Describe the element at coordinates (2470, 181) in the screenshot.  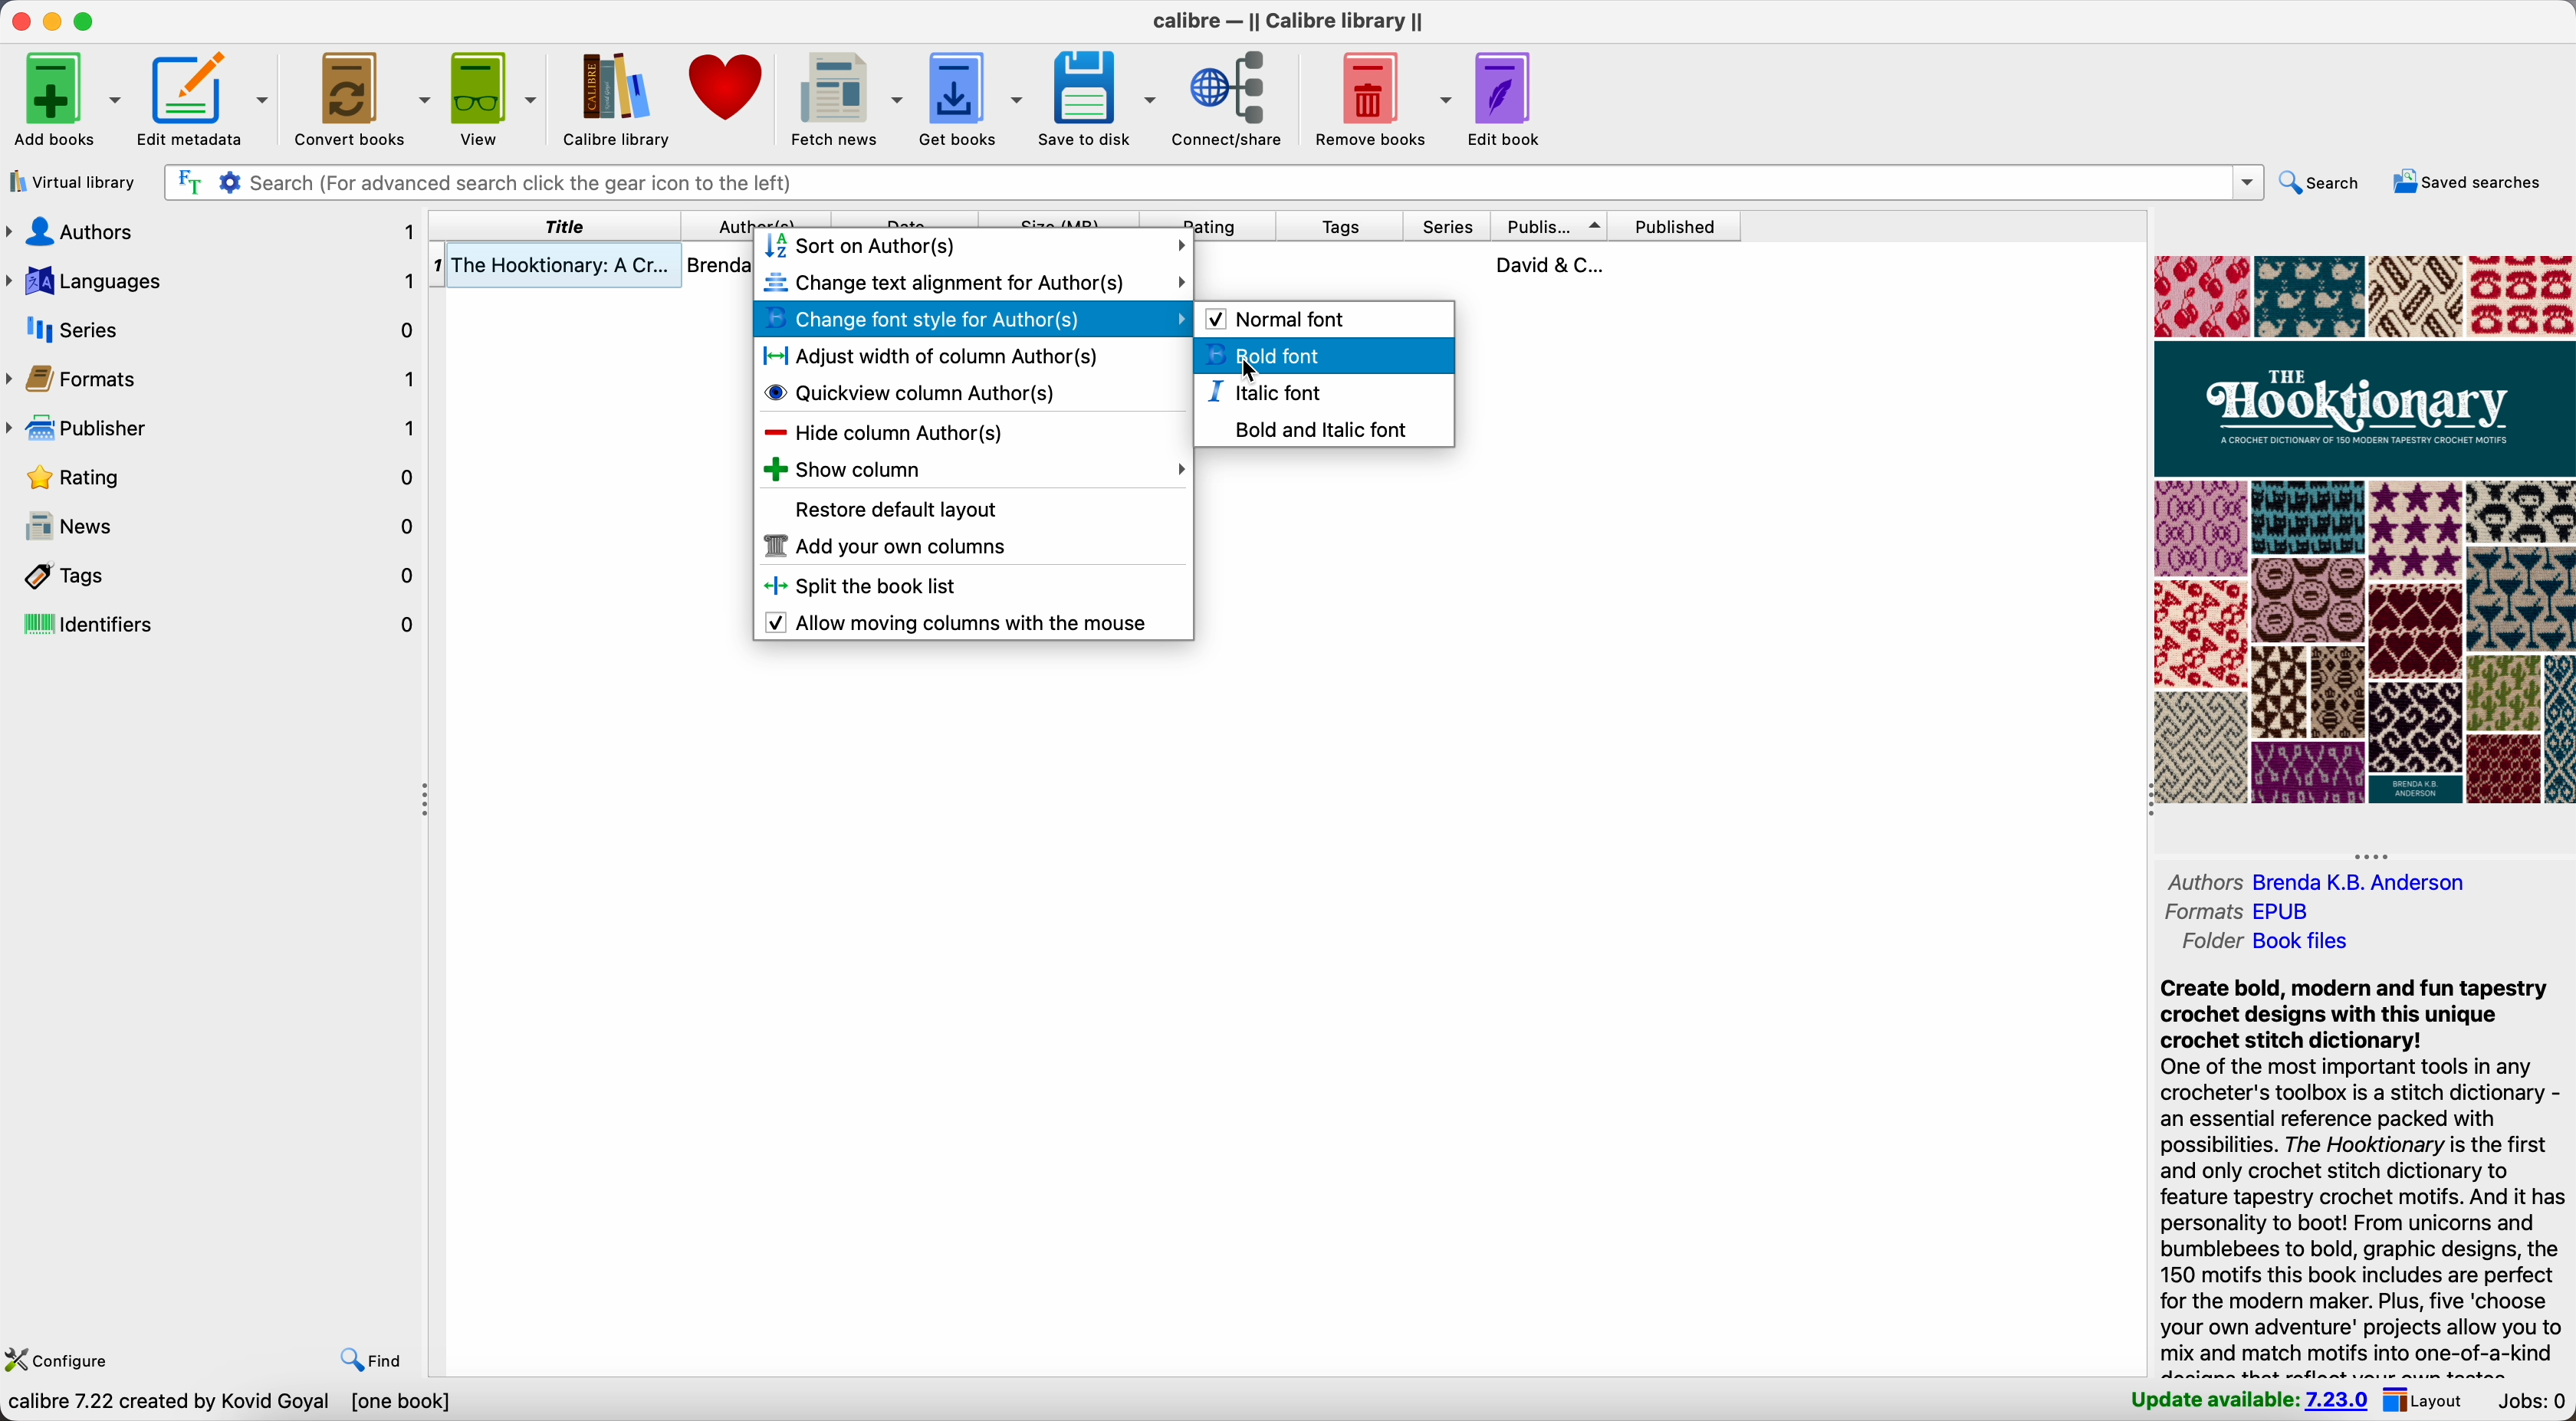
I see `saved searches` at that location.